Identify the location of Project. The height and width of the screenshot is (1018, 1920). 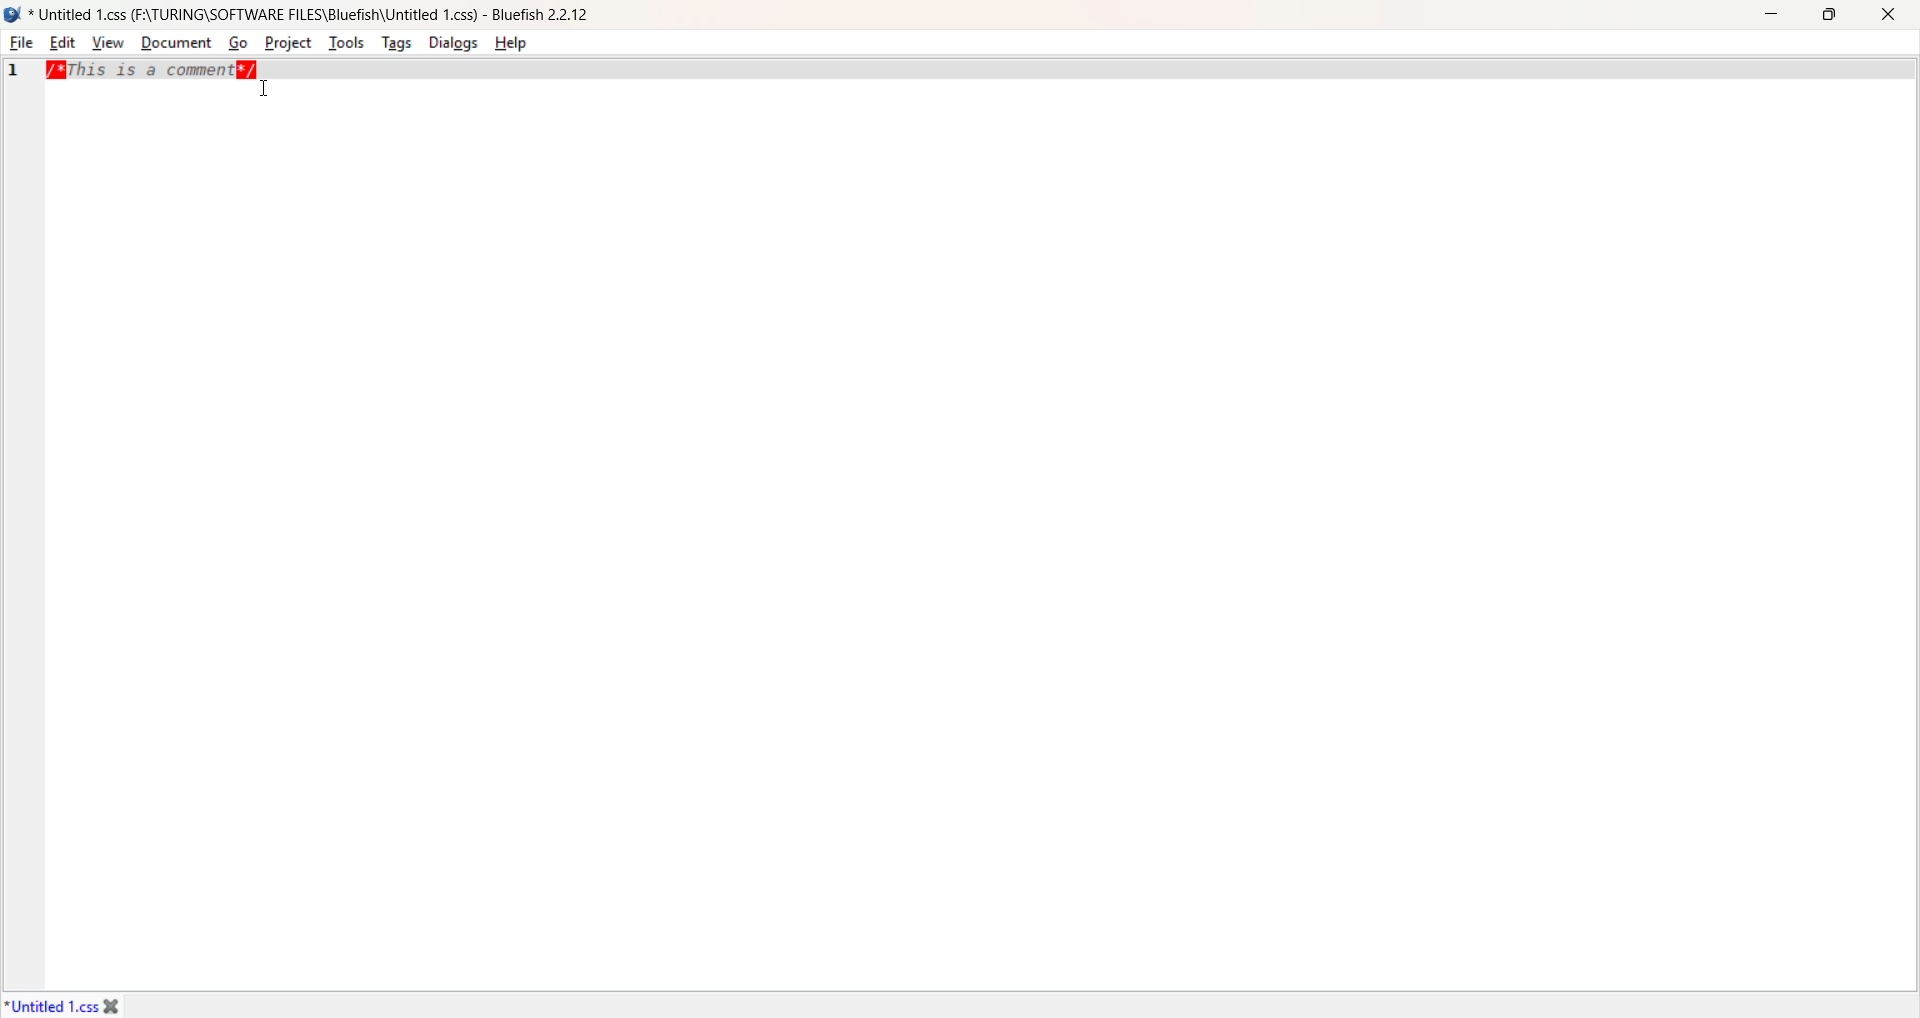
(289, 42).